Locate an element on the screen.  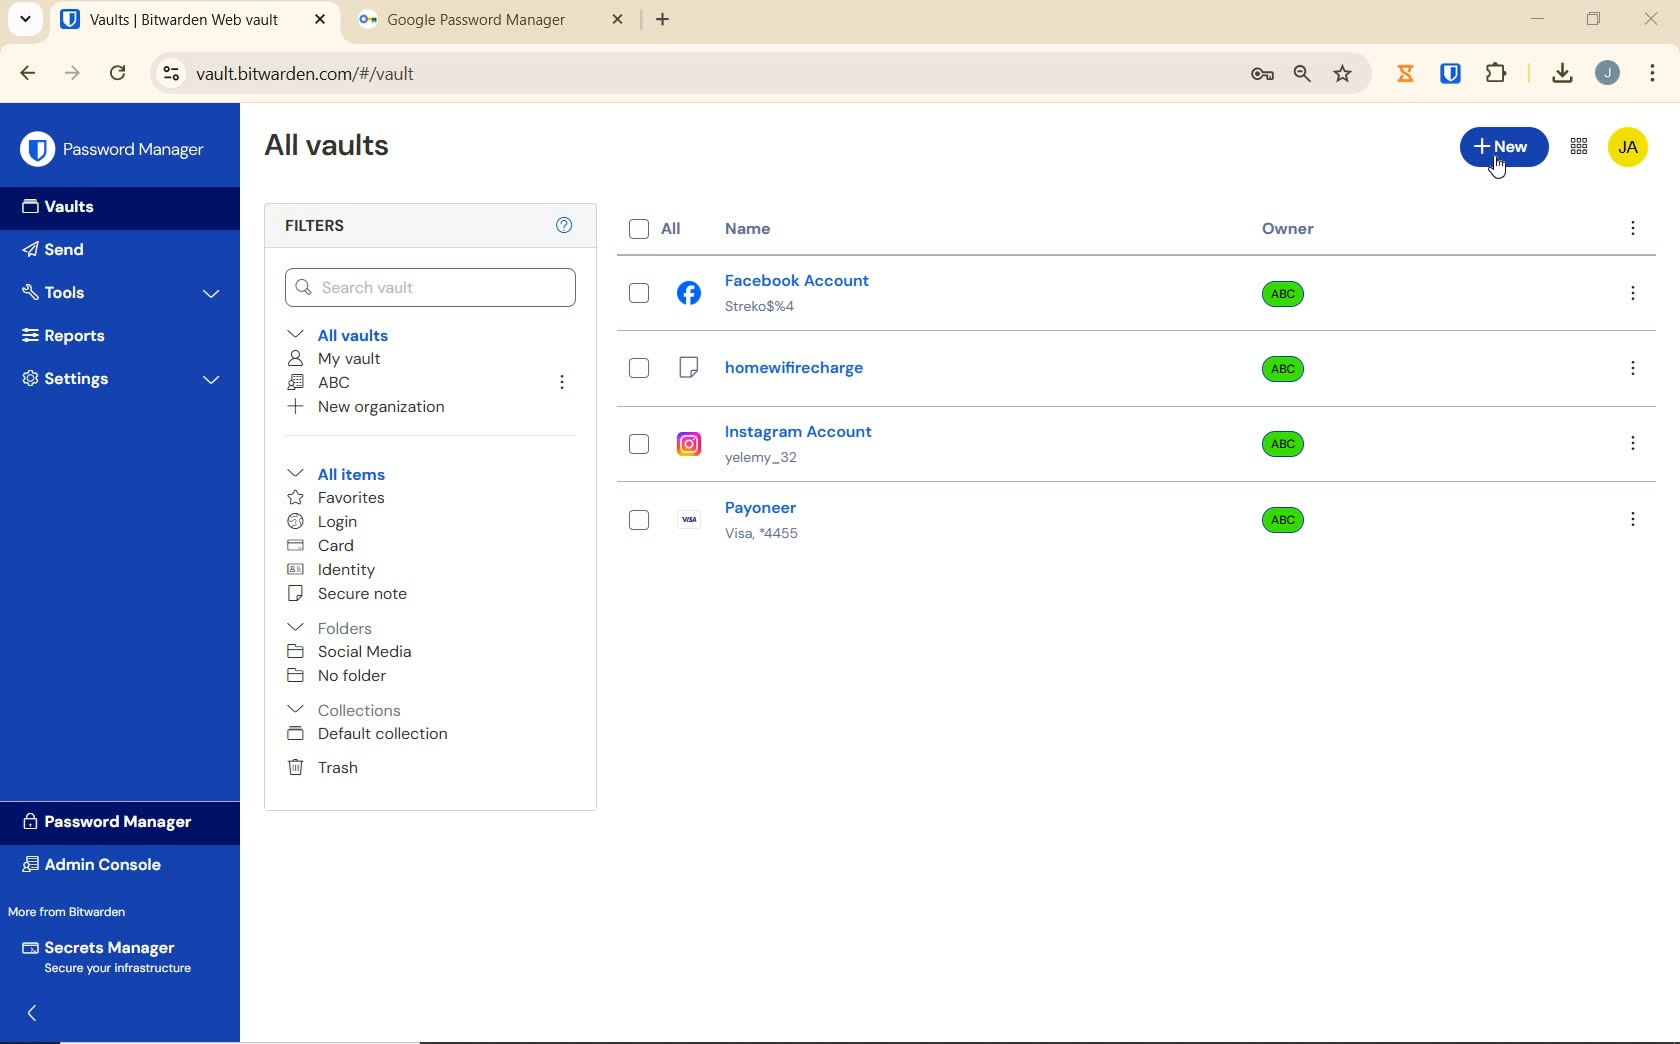
extensions is located at coordinates (1453, 72).